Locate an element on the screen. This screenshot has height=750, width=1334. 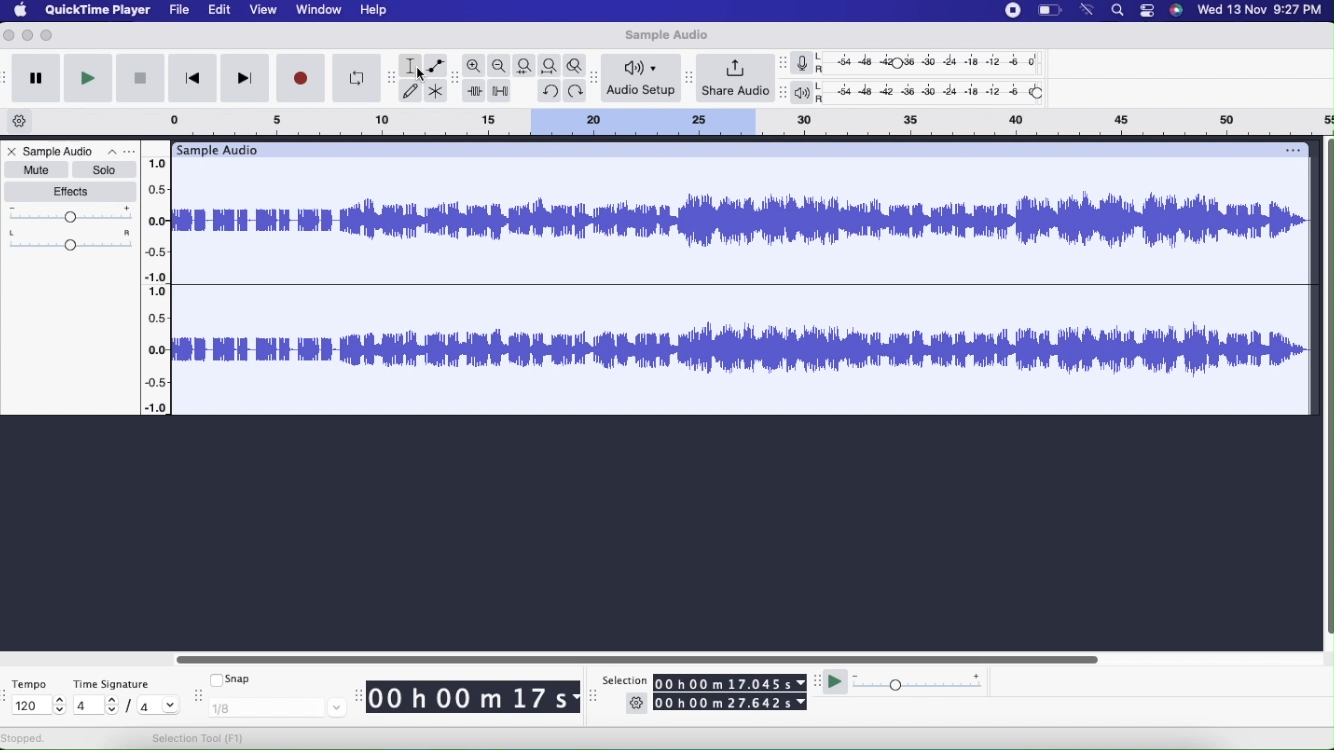
Click and drag to define a looping region is located at coordinates (725, 121).